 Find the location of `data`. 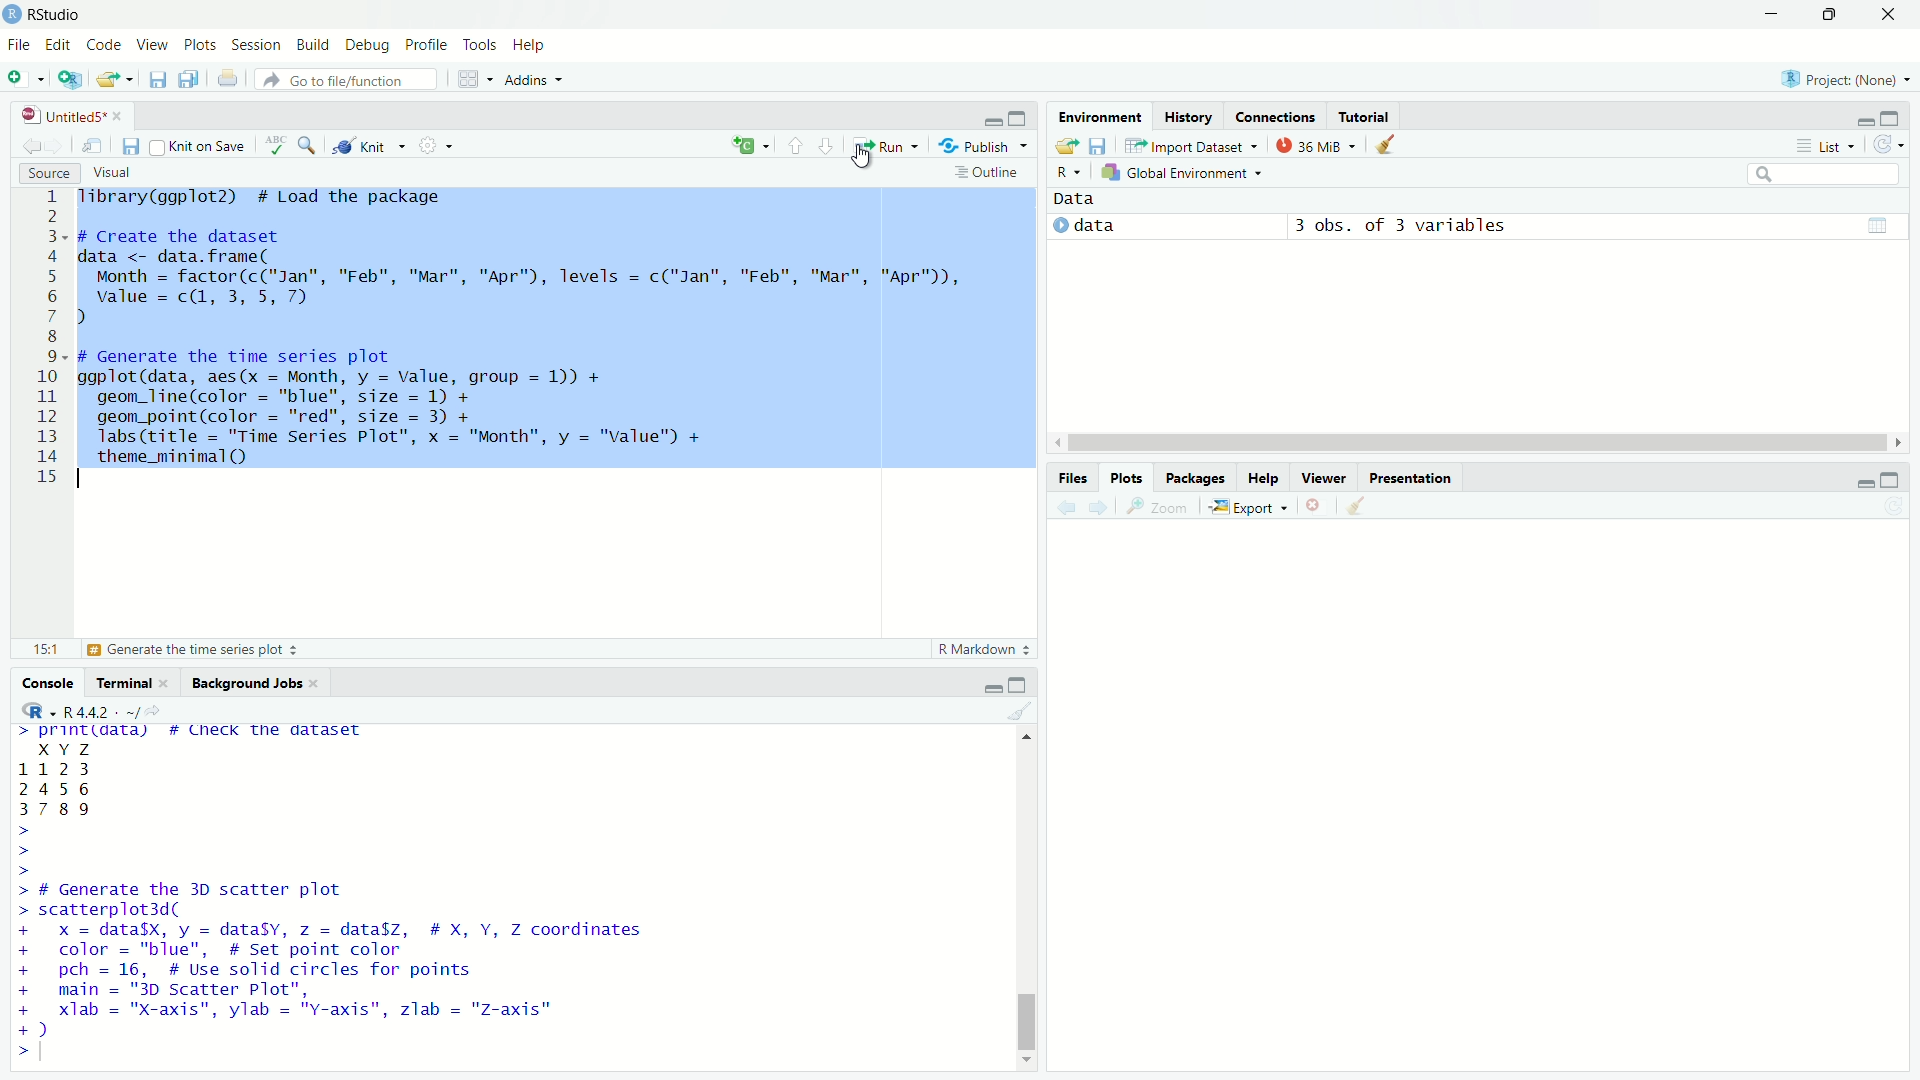

data is located at coordinates (1082, 200).